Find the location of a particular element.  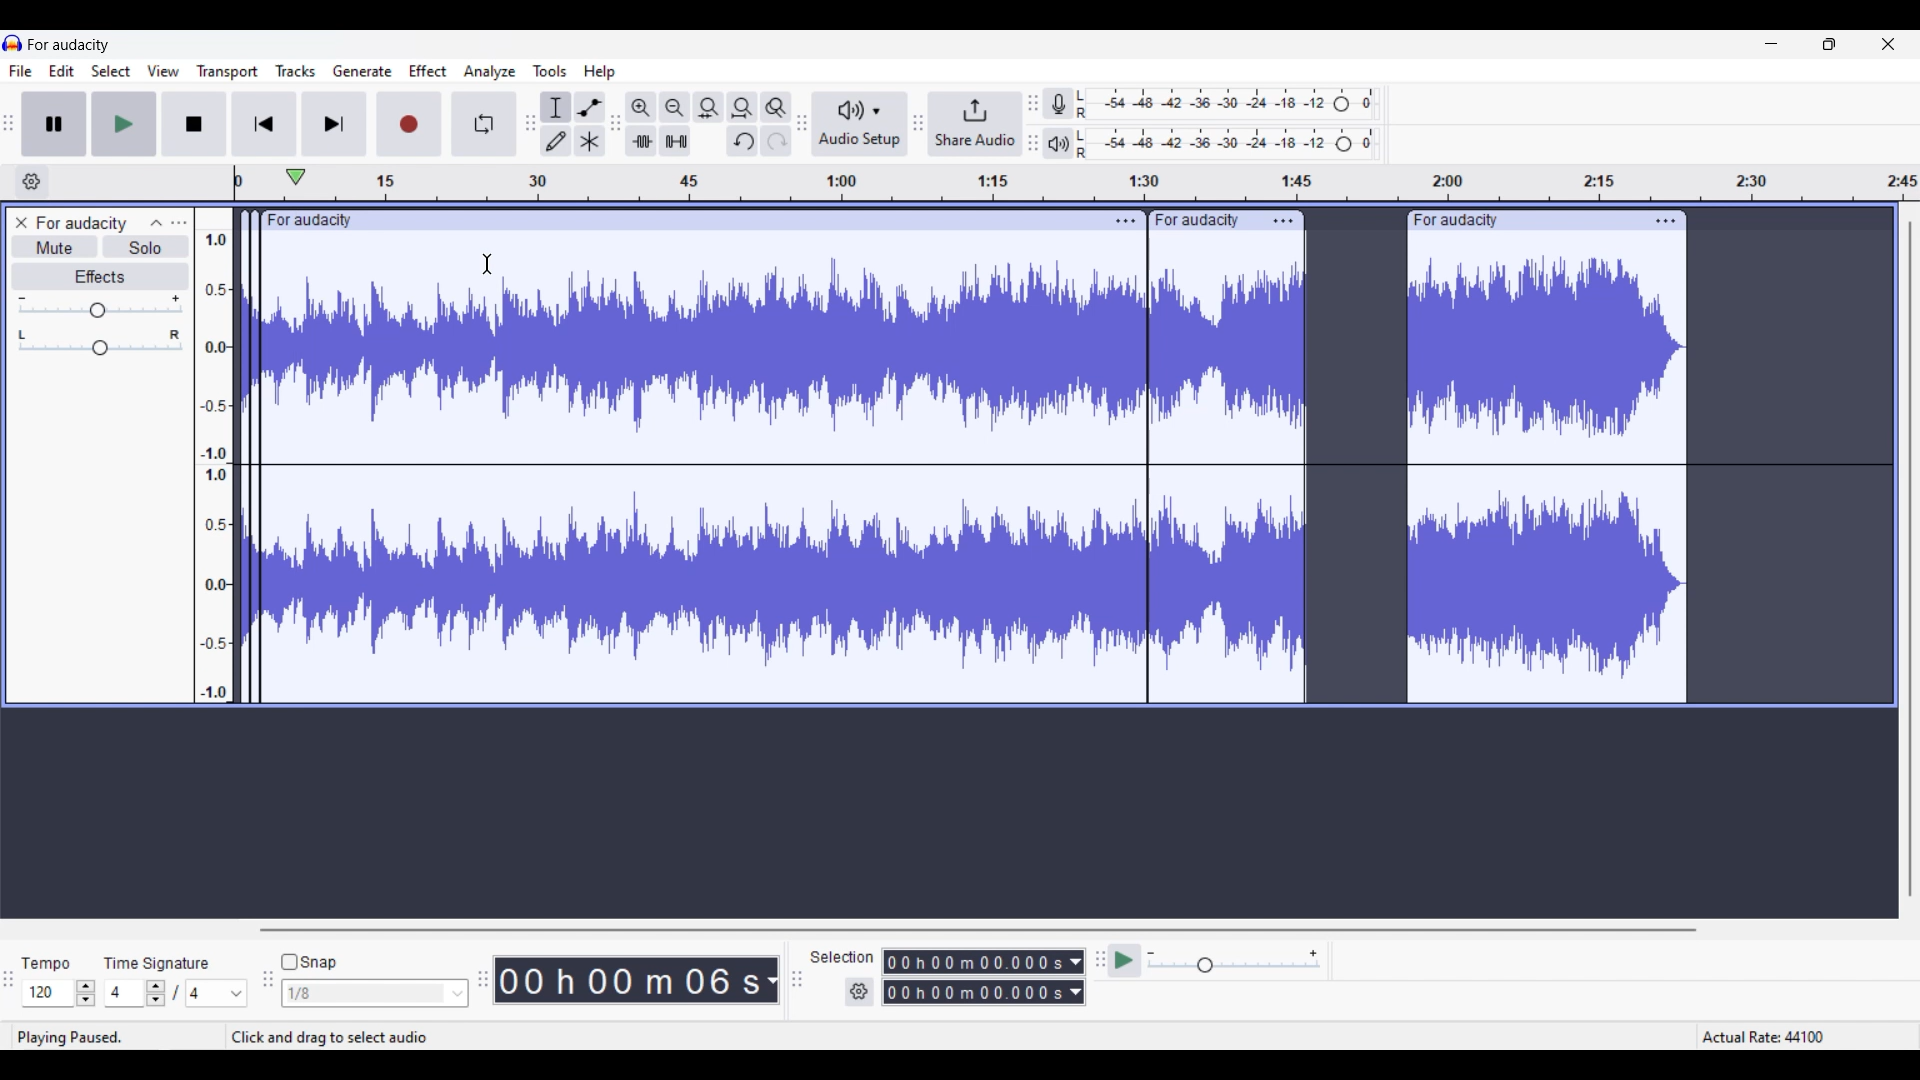

Current track duration is located at coordinates (629, 980).